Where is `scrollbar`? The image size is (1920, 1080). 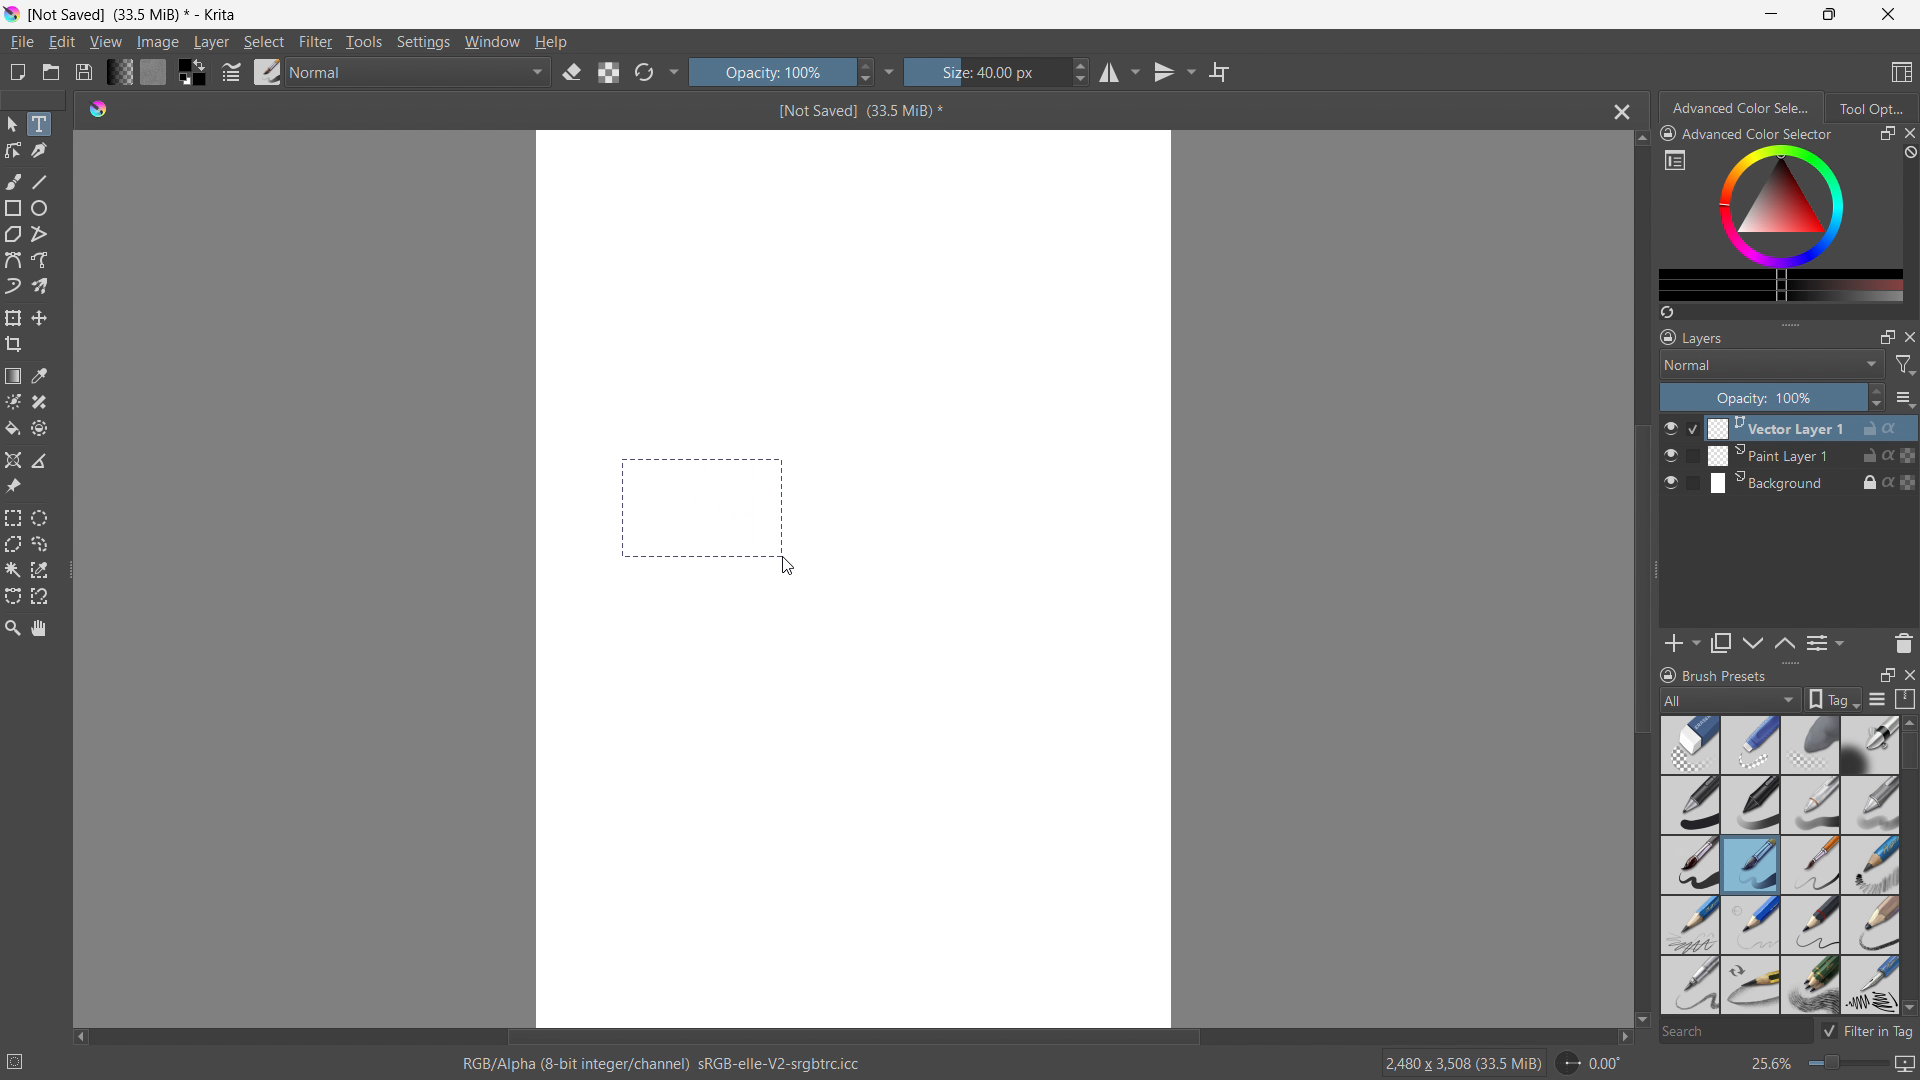
scrollbar is located at coordinates (1908, 838).